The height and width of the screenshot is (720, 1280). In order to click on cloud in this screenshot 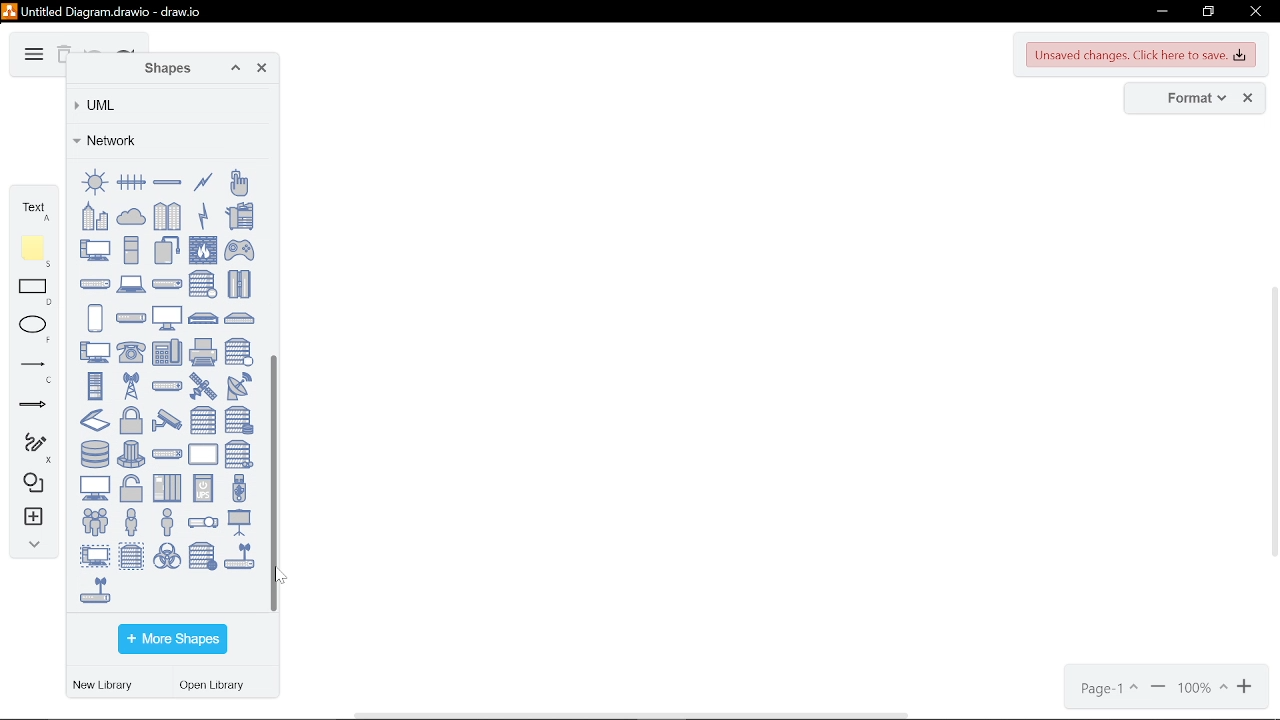, I will do `click(131, 215)`.